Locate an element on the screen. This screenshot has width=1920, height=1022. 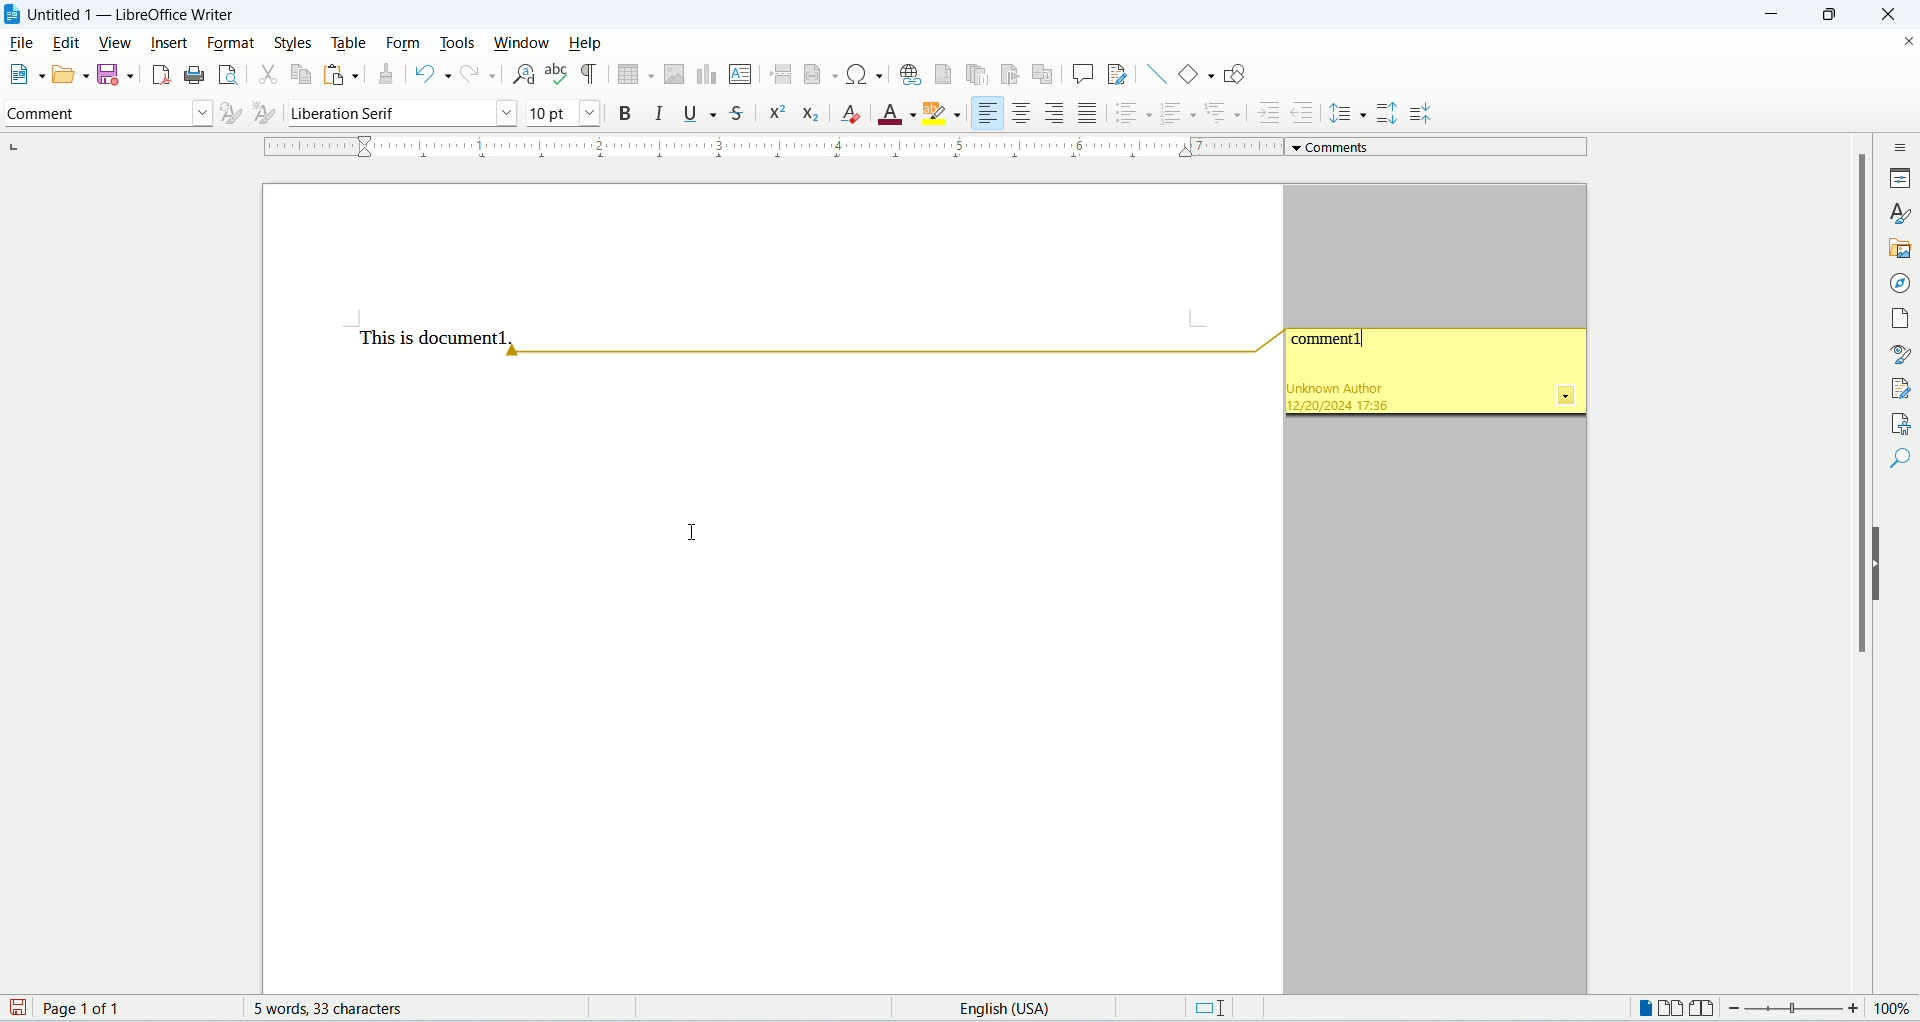
font size is located at coordinates (561, 112).